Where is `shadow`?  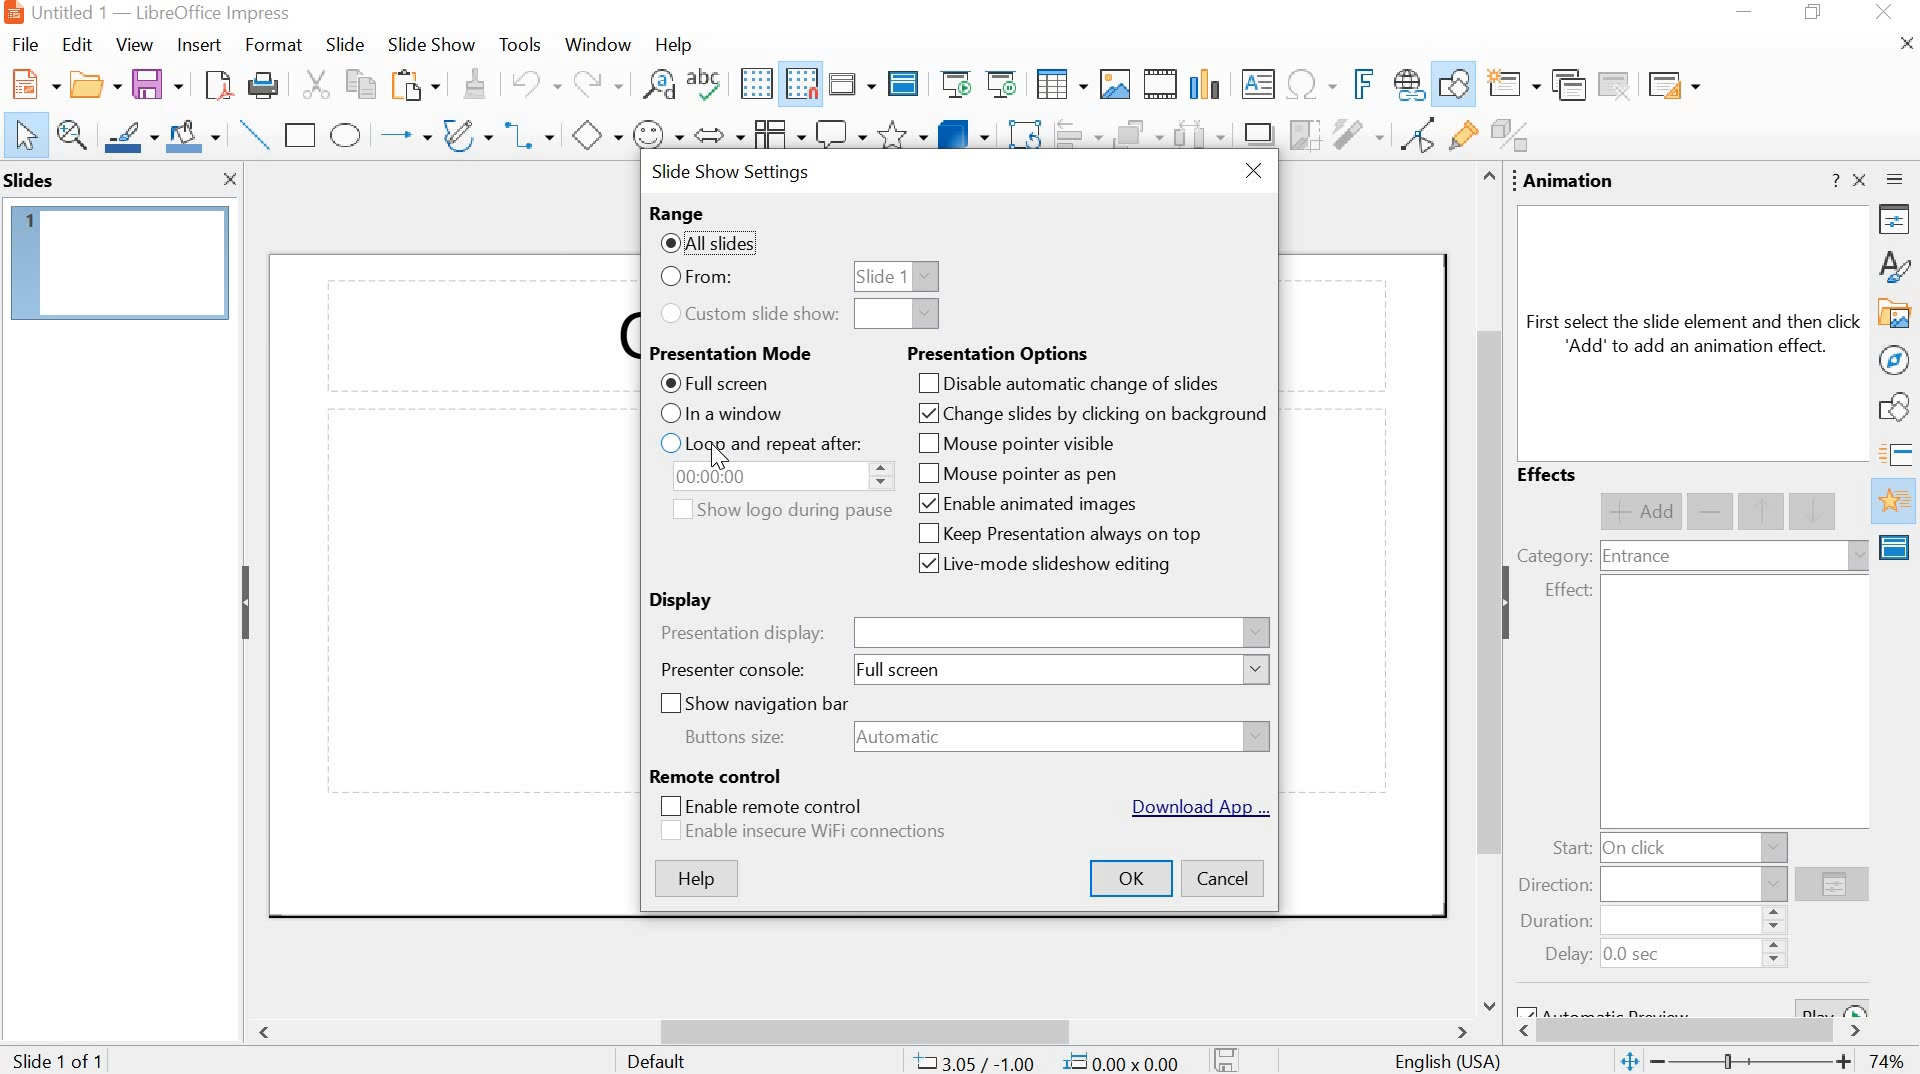
shadow is located at coordinates (1258, 136).